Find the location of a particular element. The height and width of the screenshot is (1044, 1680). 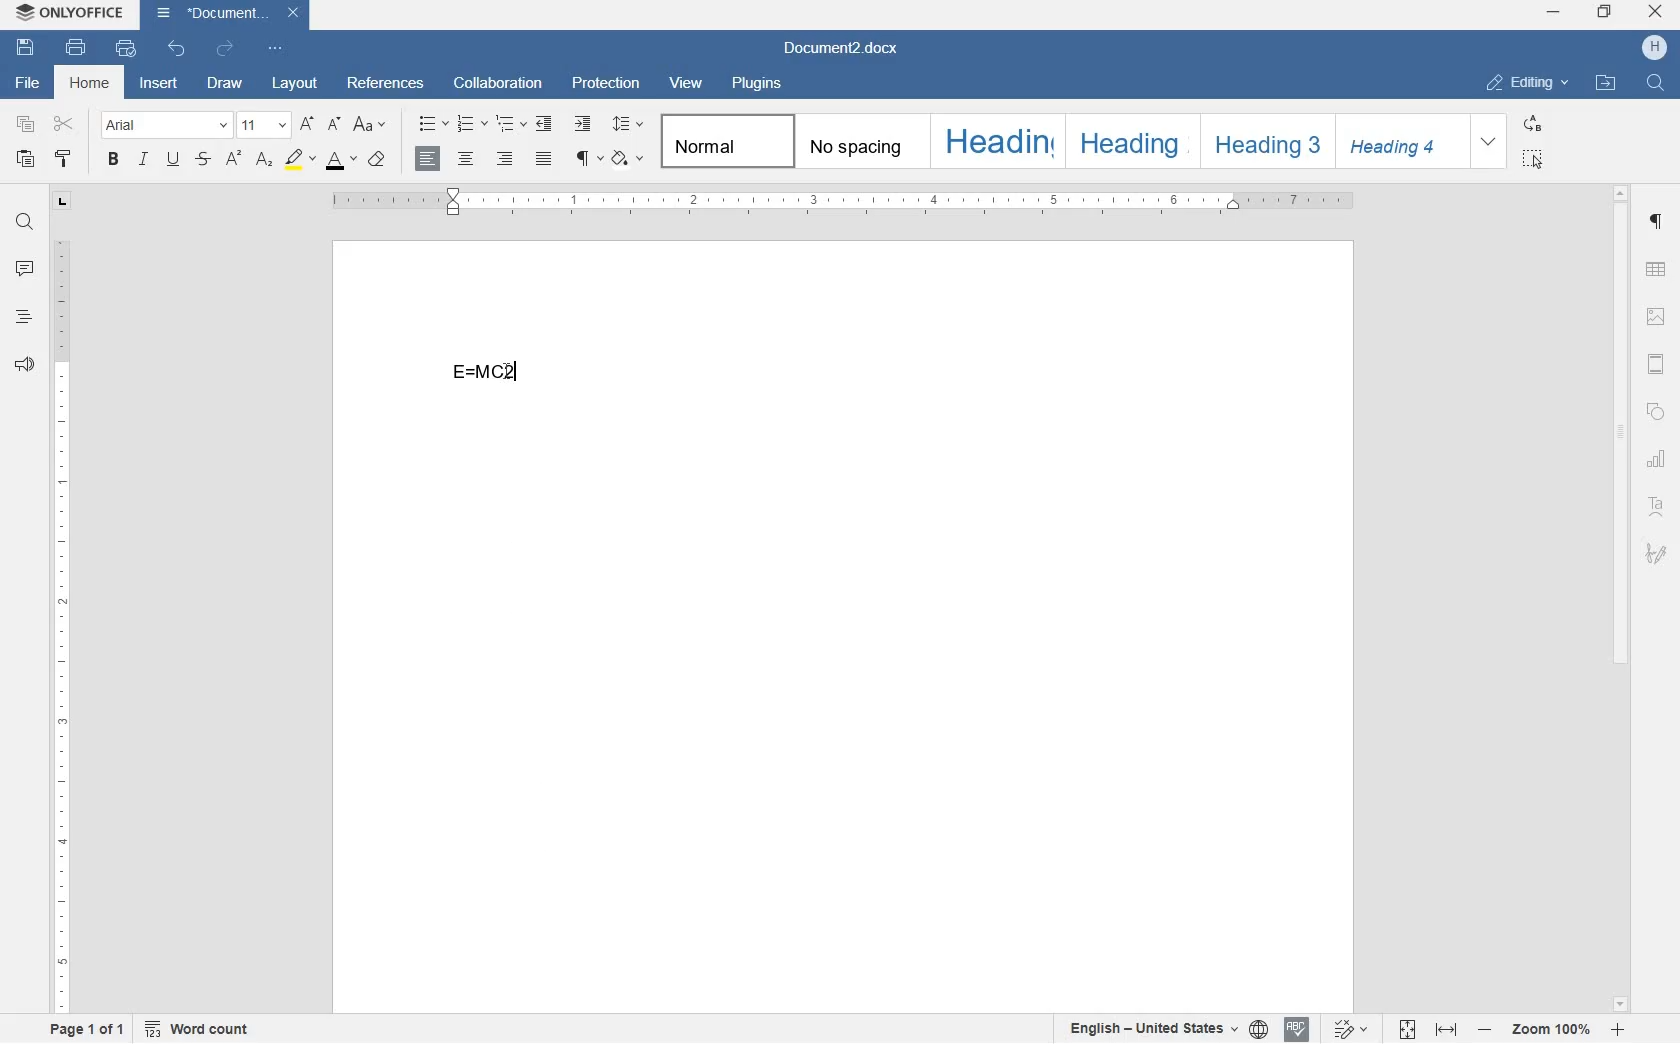

image is located at coordinates (1657, 317).